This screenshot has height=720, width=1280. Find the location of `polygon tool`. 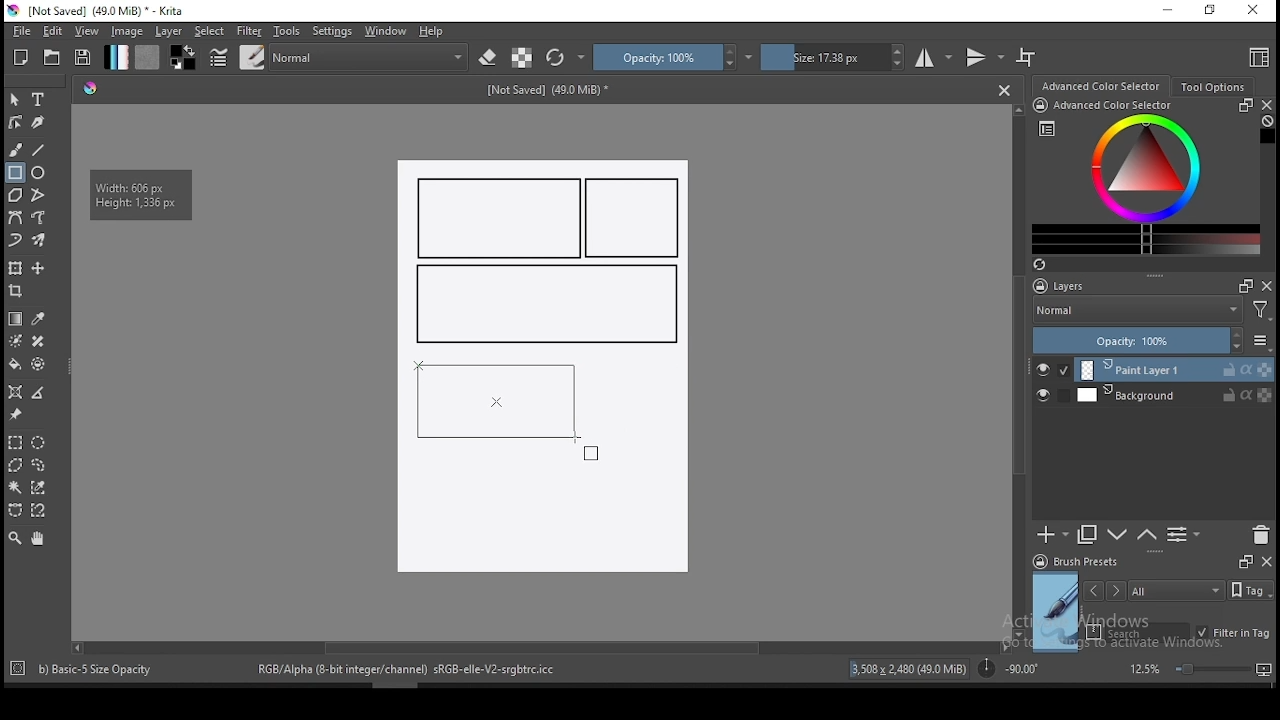

polygon tool is located at coordinates (14, 195).